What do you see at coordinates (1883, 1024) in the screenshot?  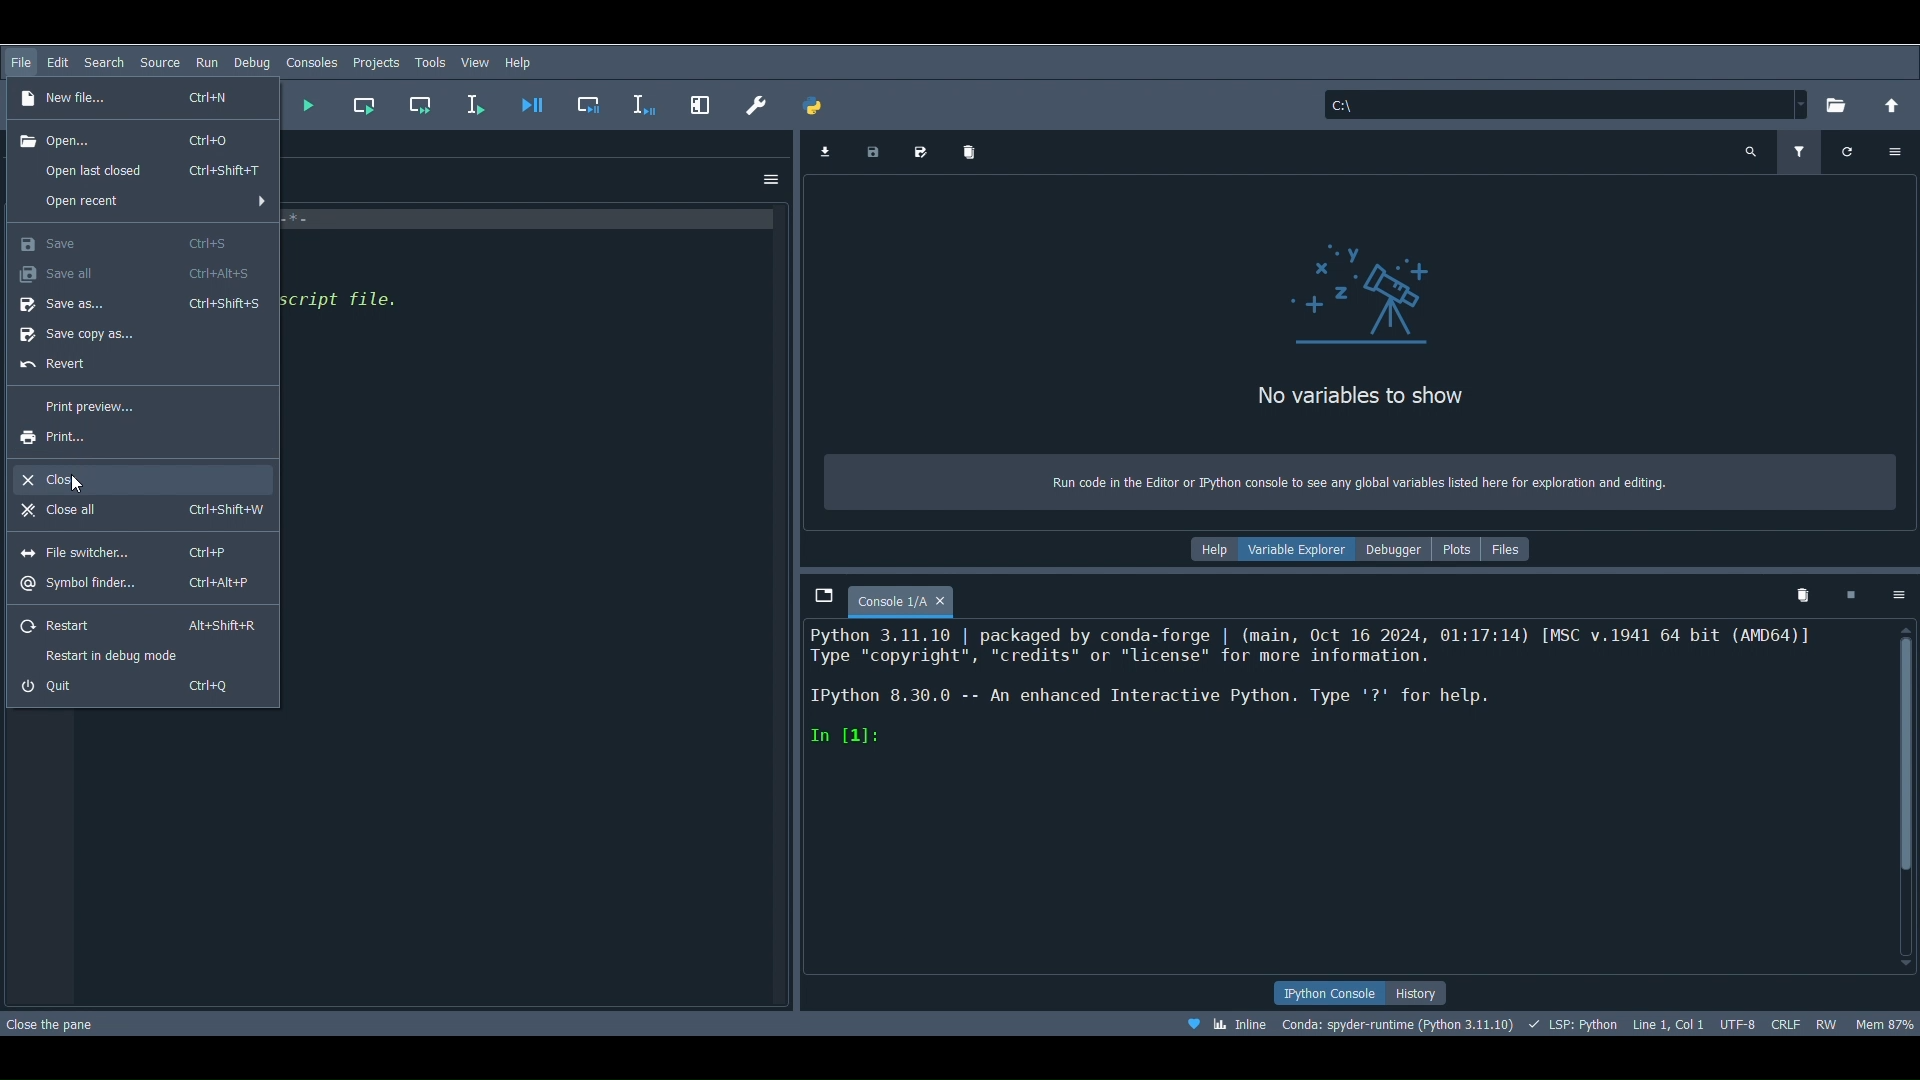 I see `Global memory usage` at bounding box center [1883, 1024].